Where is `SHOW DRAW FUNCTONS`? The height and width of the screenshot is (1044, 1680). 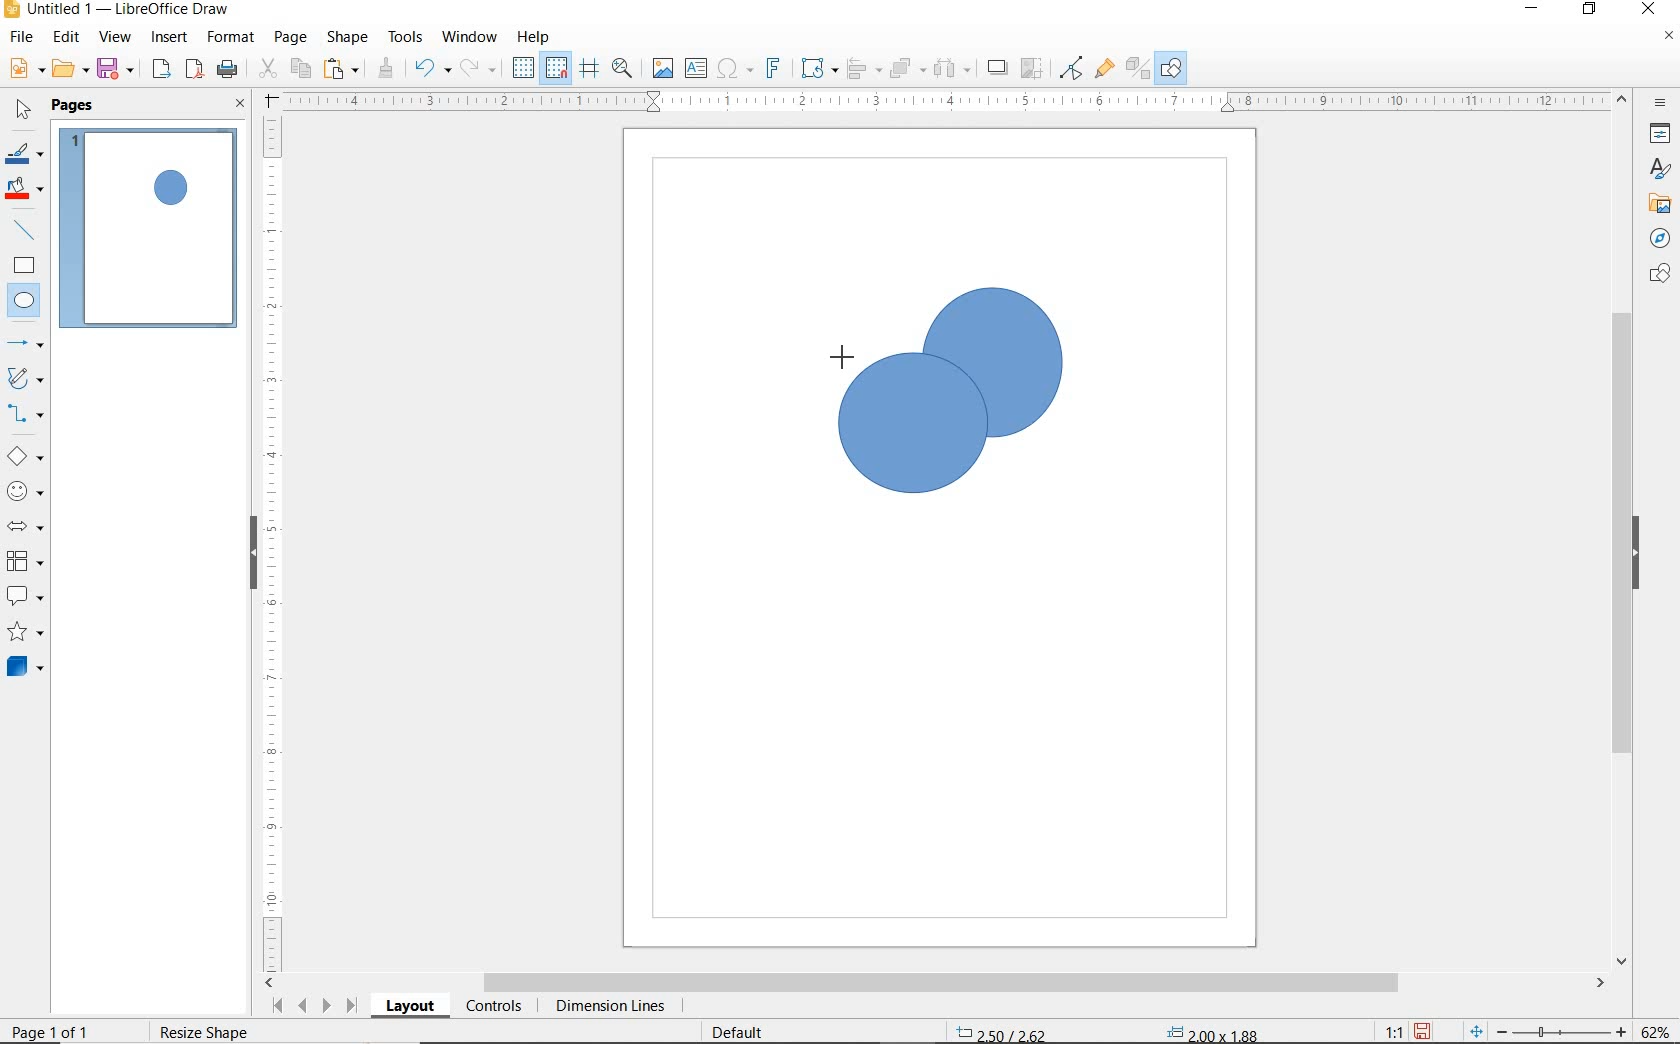
SHOW DRAW FUNCTONS is located at coordinates (1171, 68).